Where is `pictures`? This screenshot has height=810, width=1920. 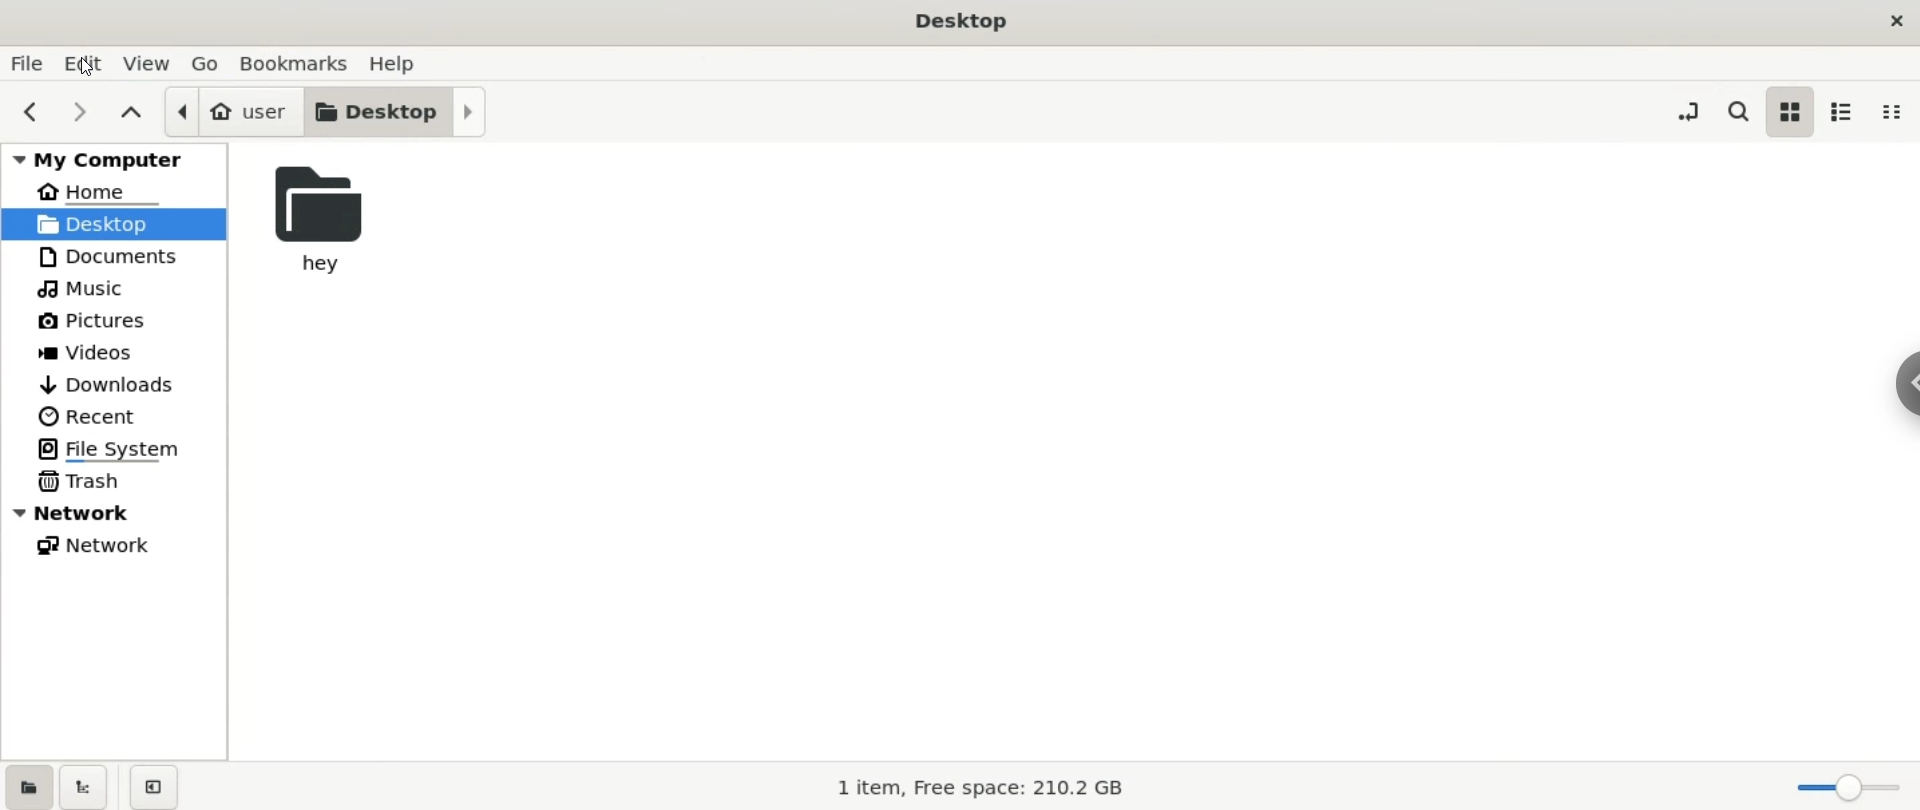
pictures is located at coordinates (94, 321).